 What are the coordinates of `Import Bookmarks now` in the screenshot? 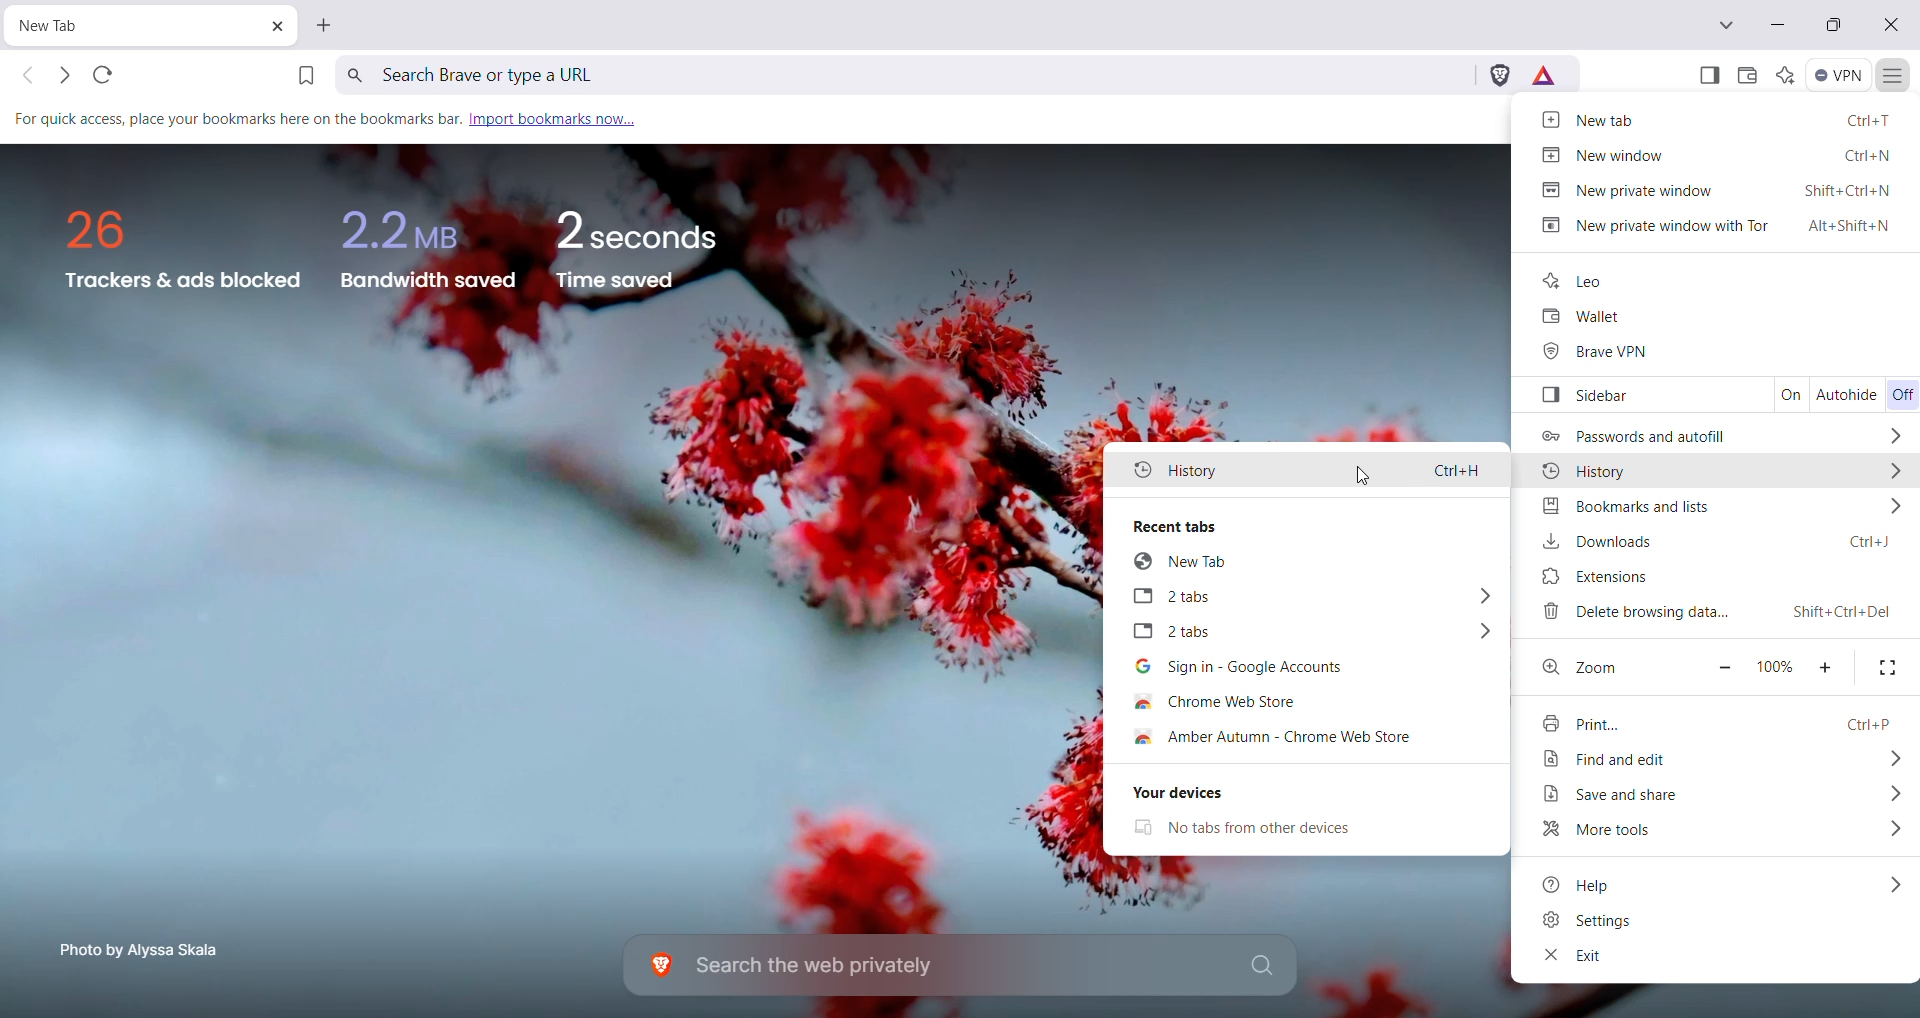 It's located at (553, 117).